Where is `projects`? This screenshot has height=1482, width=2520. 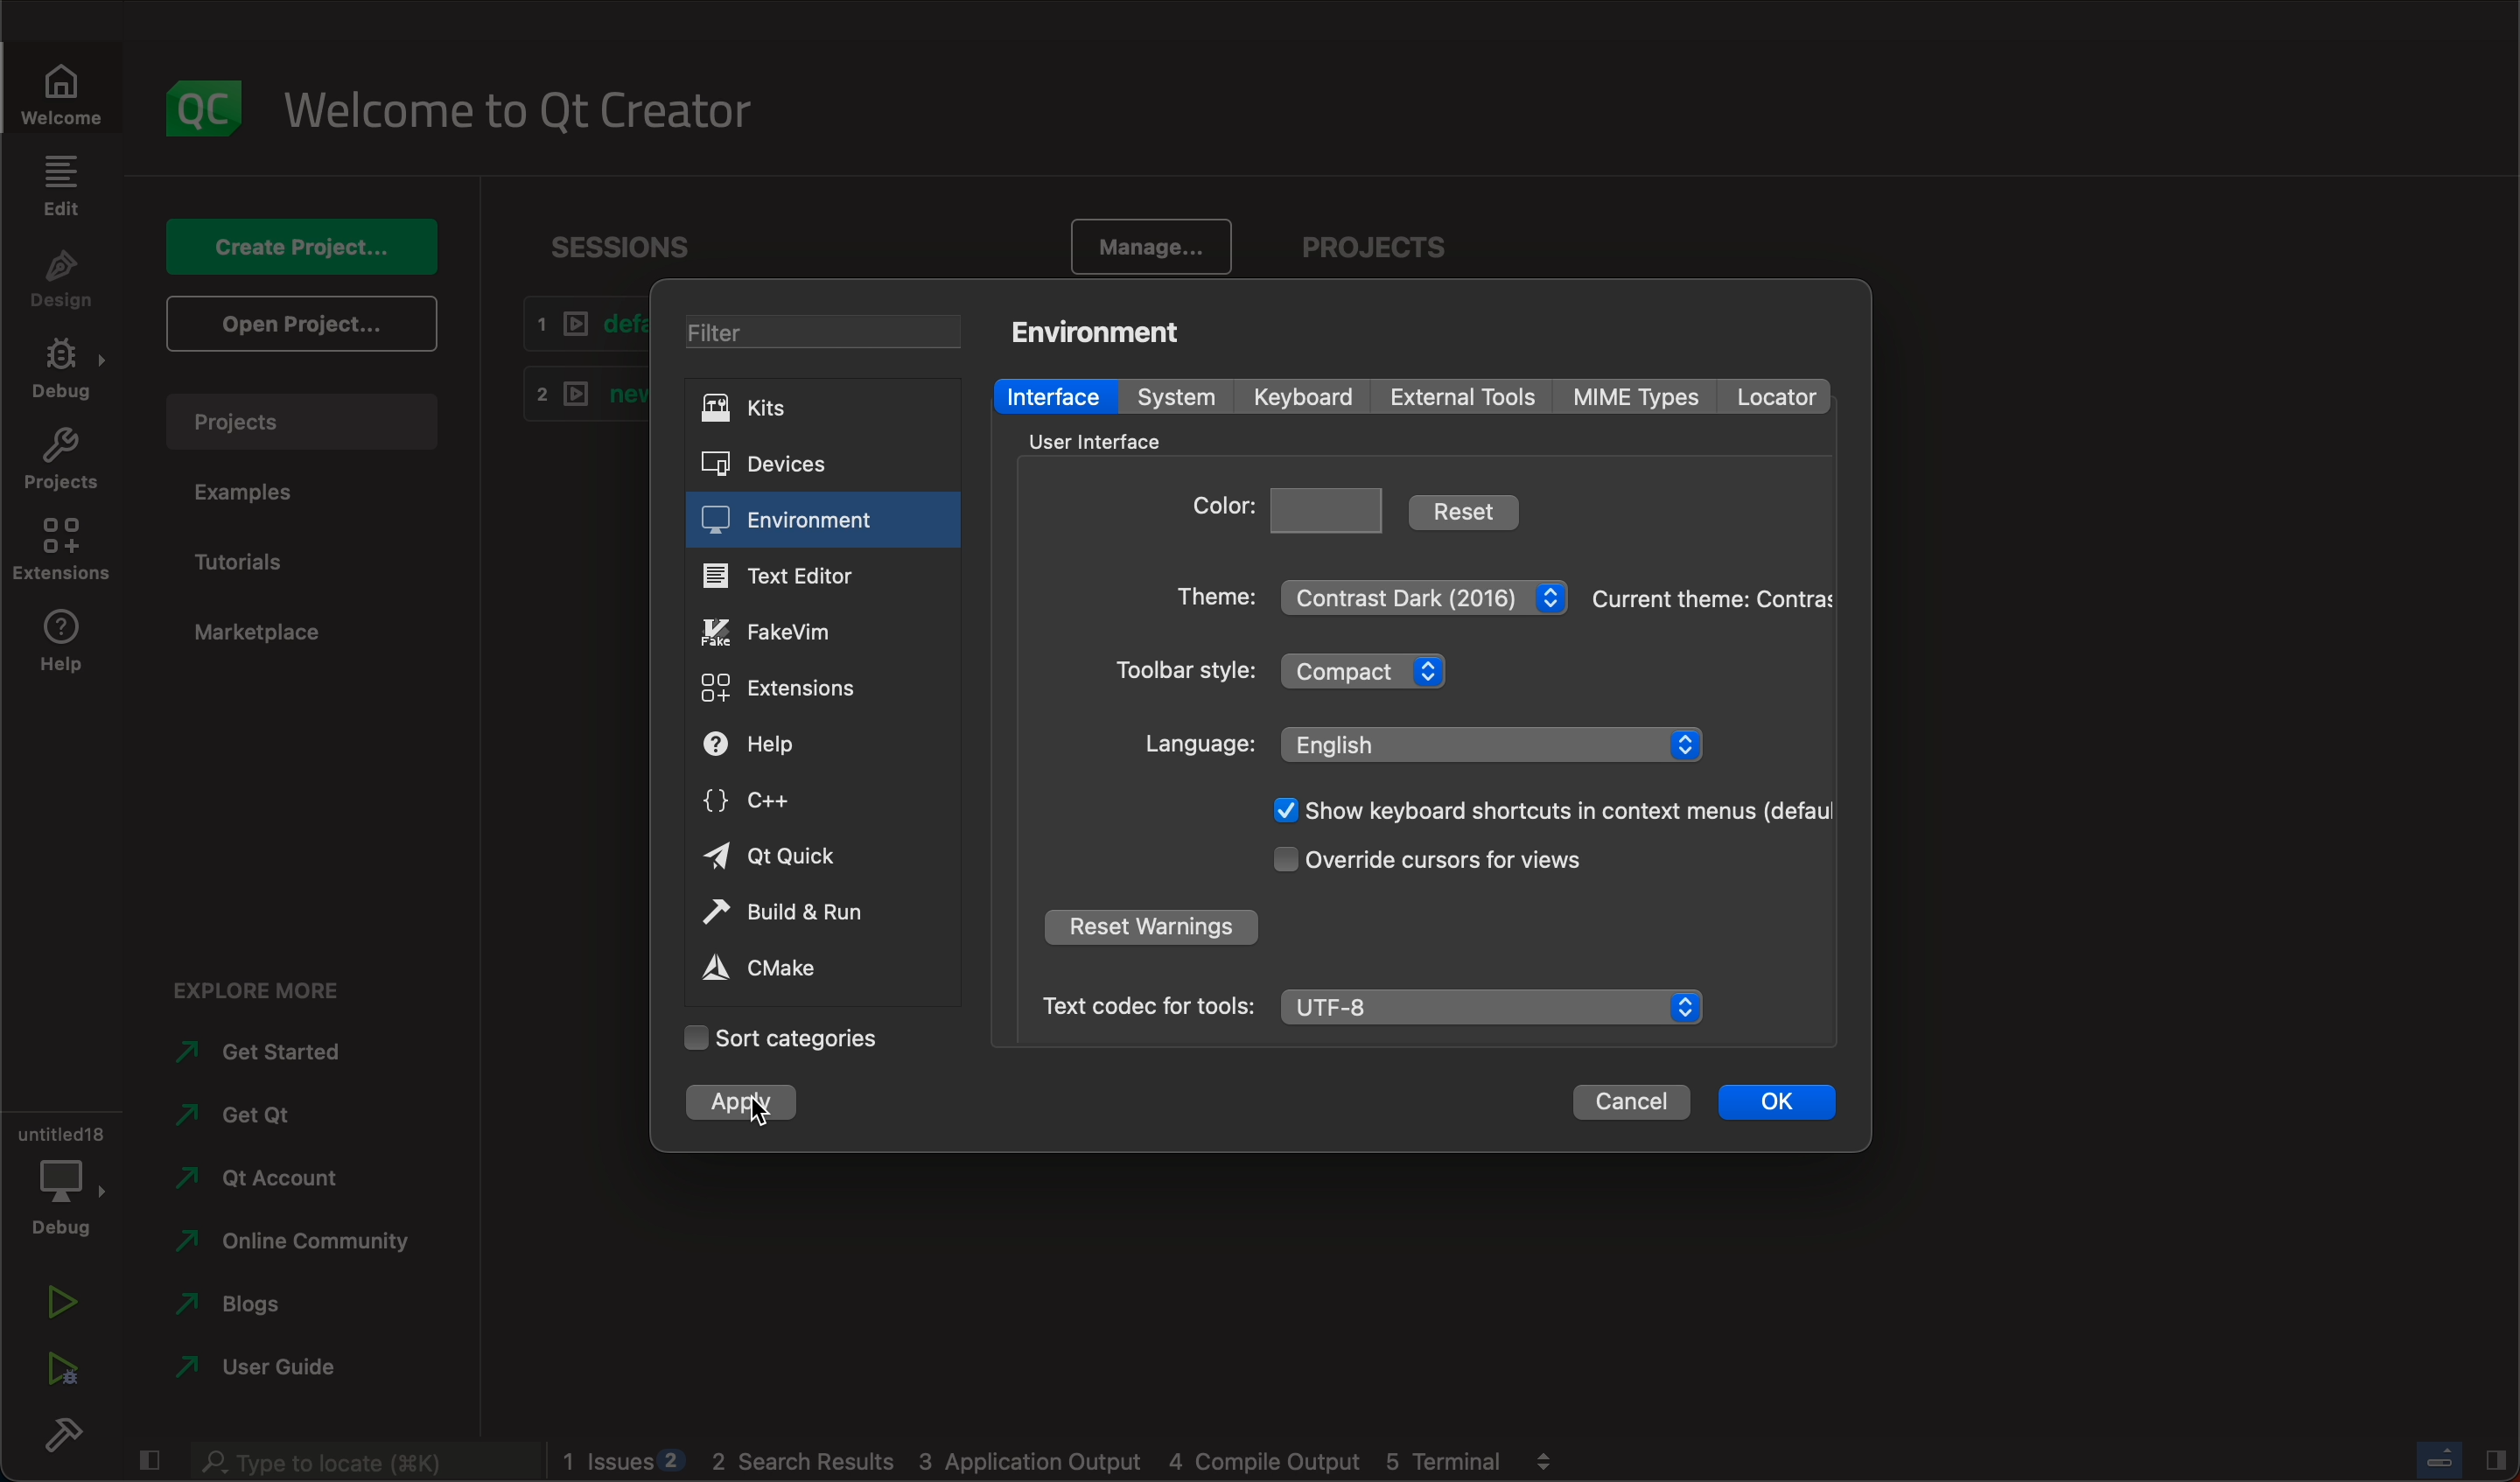 projects is located at coordinates (56, 459).